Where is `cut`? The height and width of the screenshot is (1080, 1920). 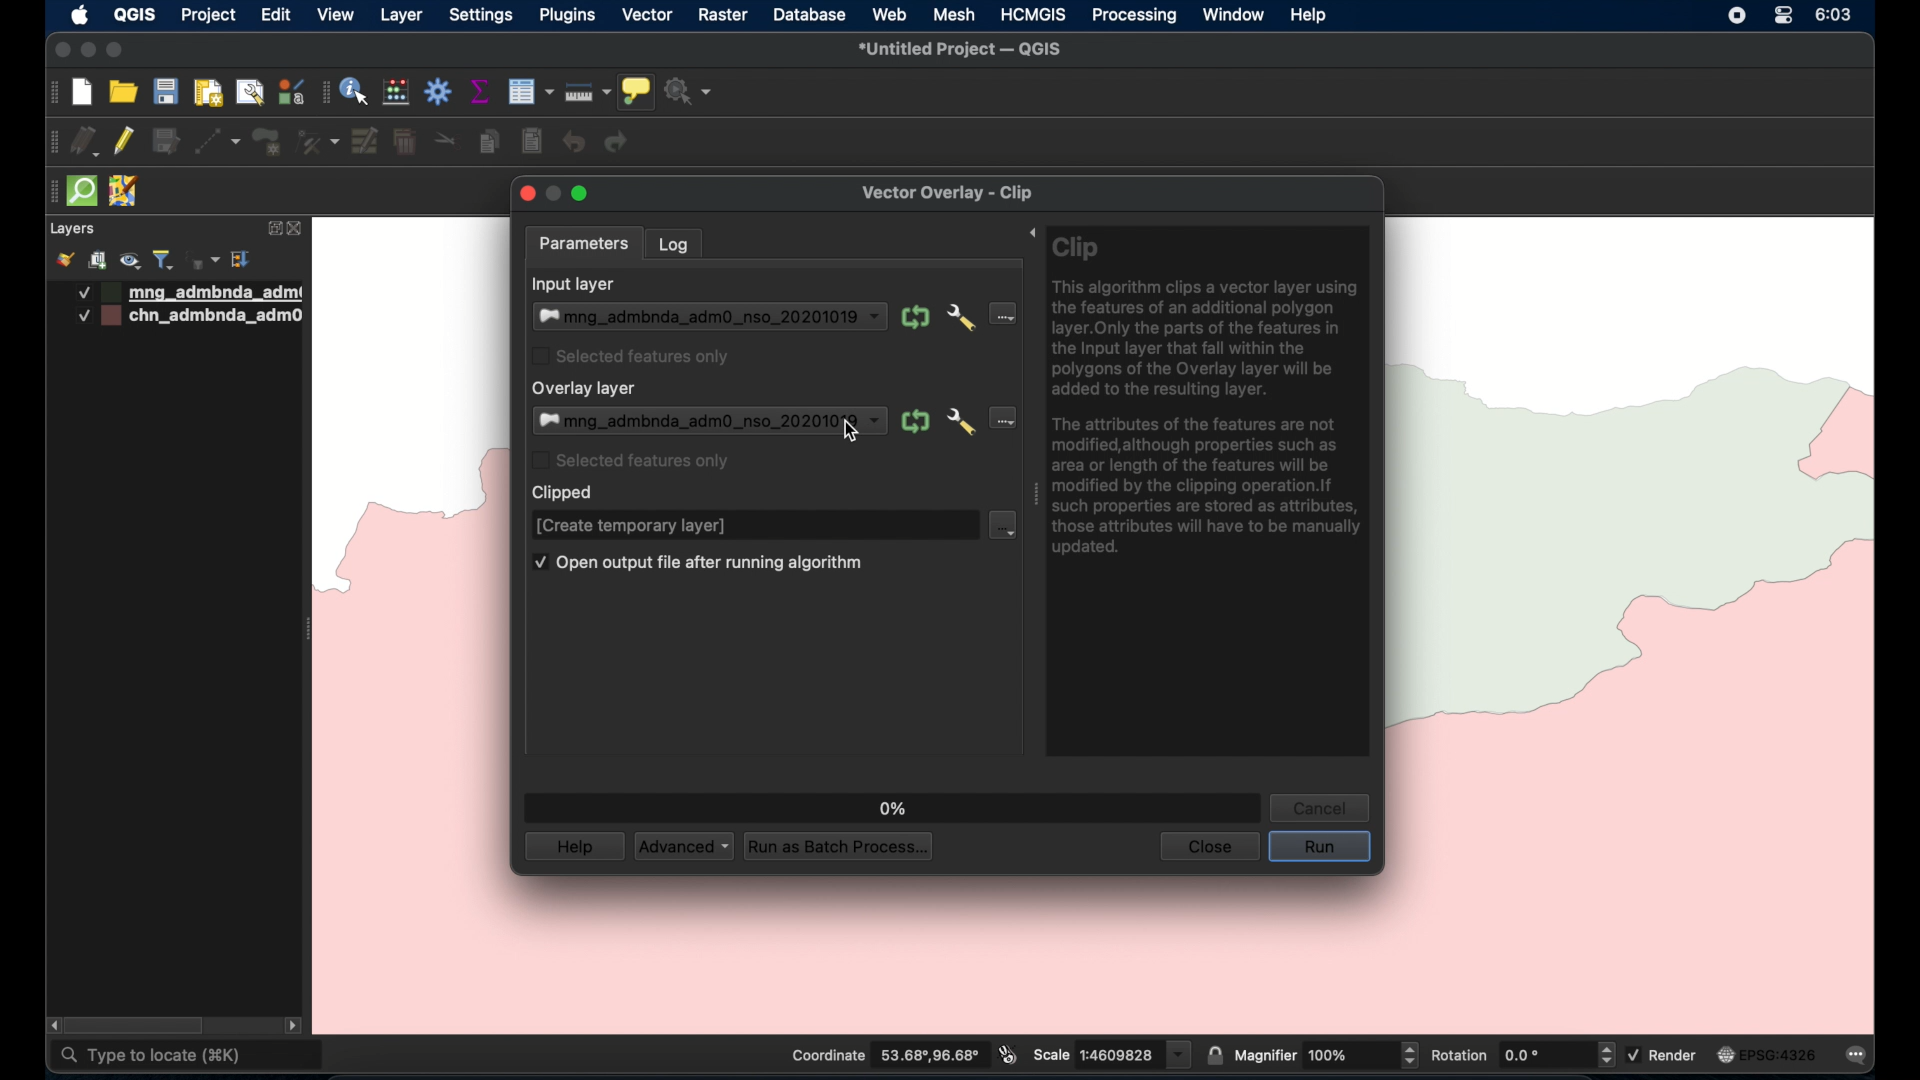 cut is located at coordinates (446, 138).